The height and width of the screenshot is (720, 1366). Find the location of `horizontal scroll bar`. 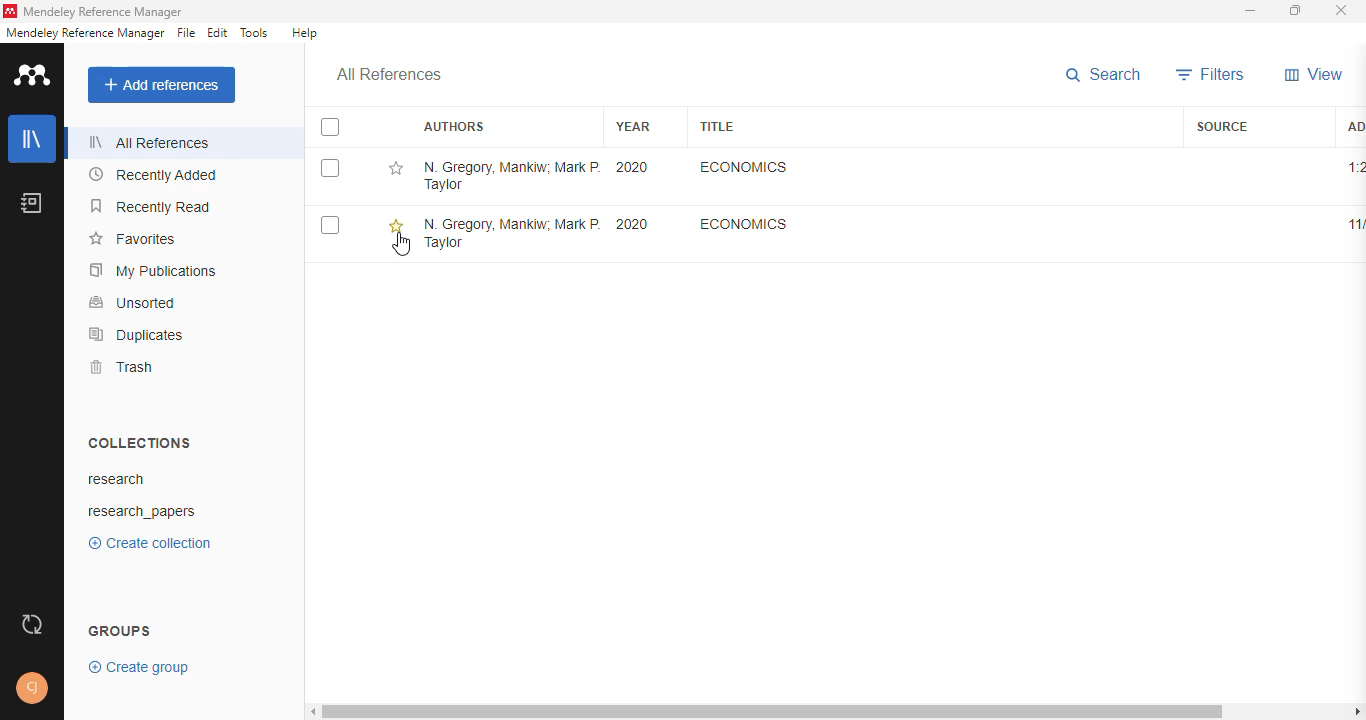

horizontal scroll bar is located at coordinates (773, 711).